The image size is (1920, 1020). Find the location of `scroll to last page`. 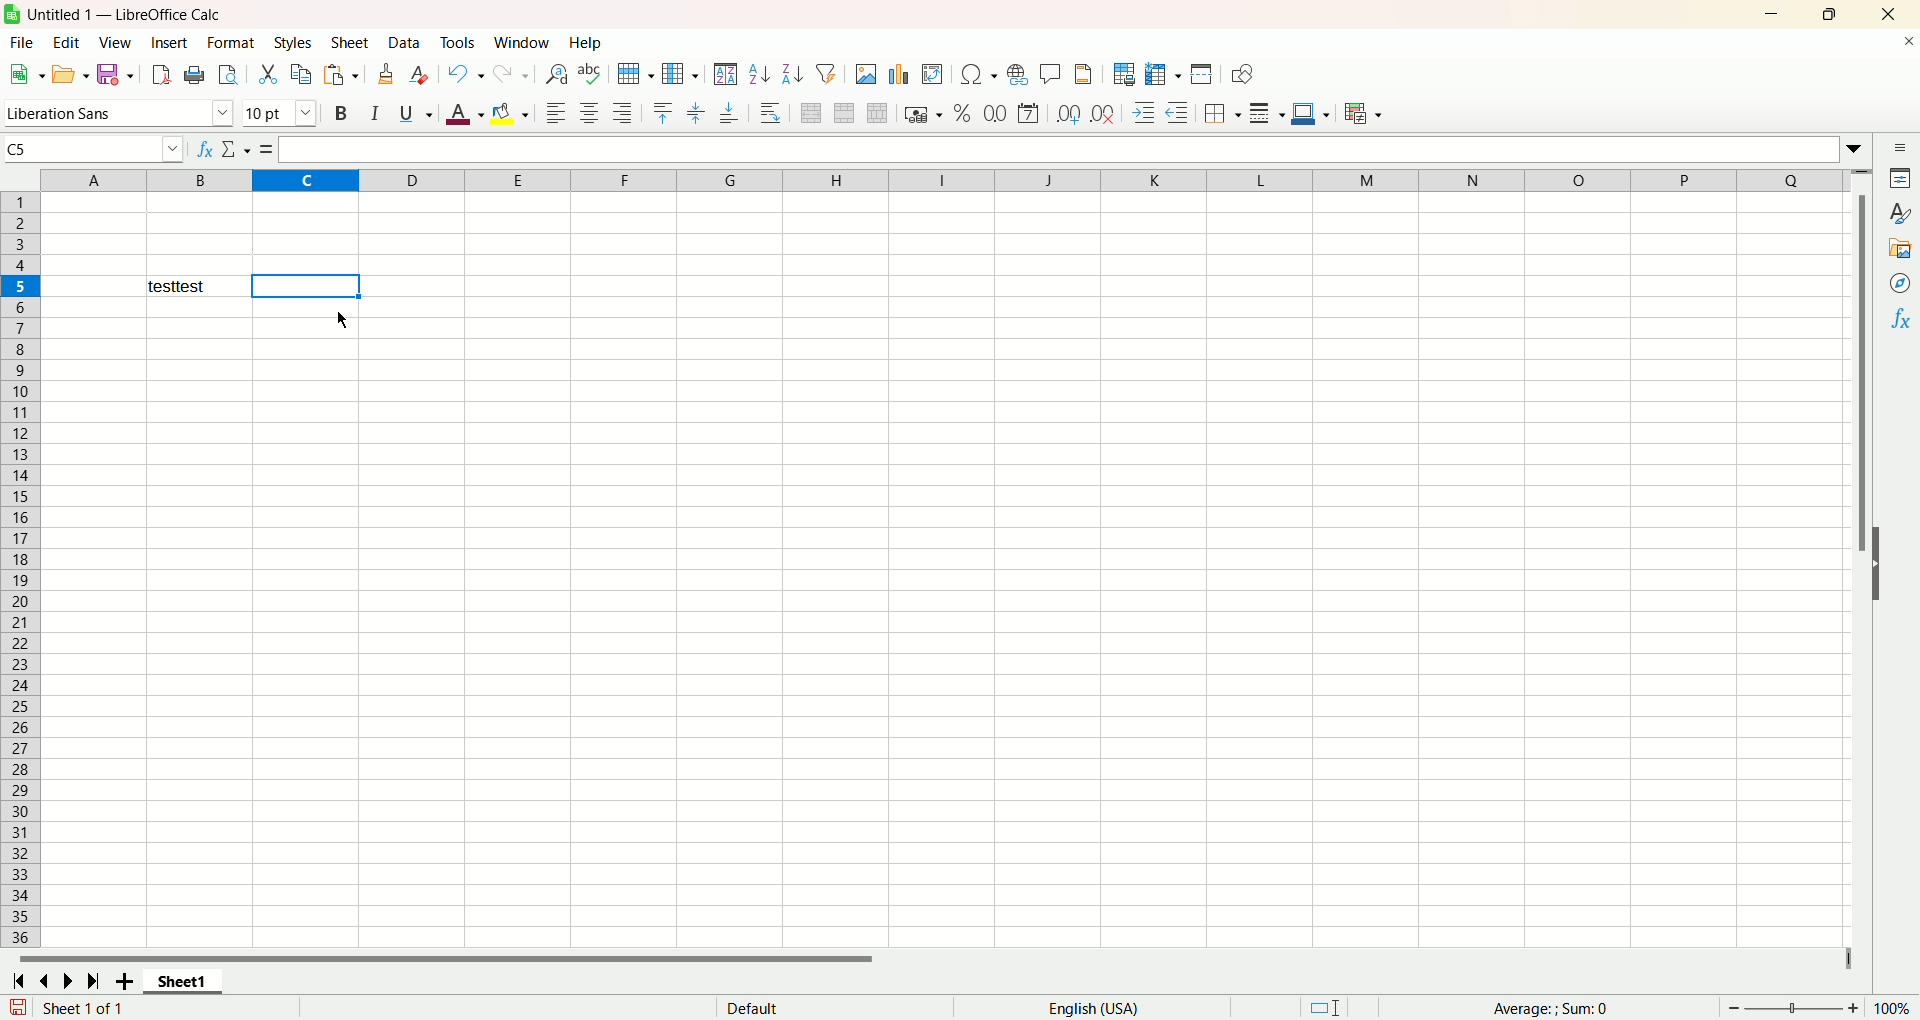

scroll to last page is located at coordinates (94, 981).